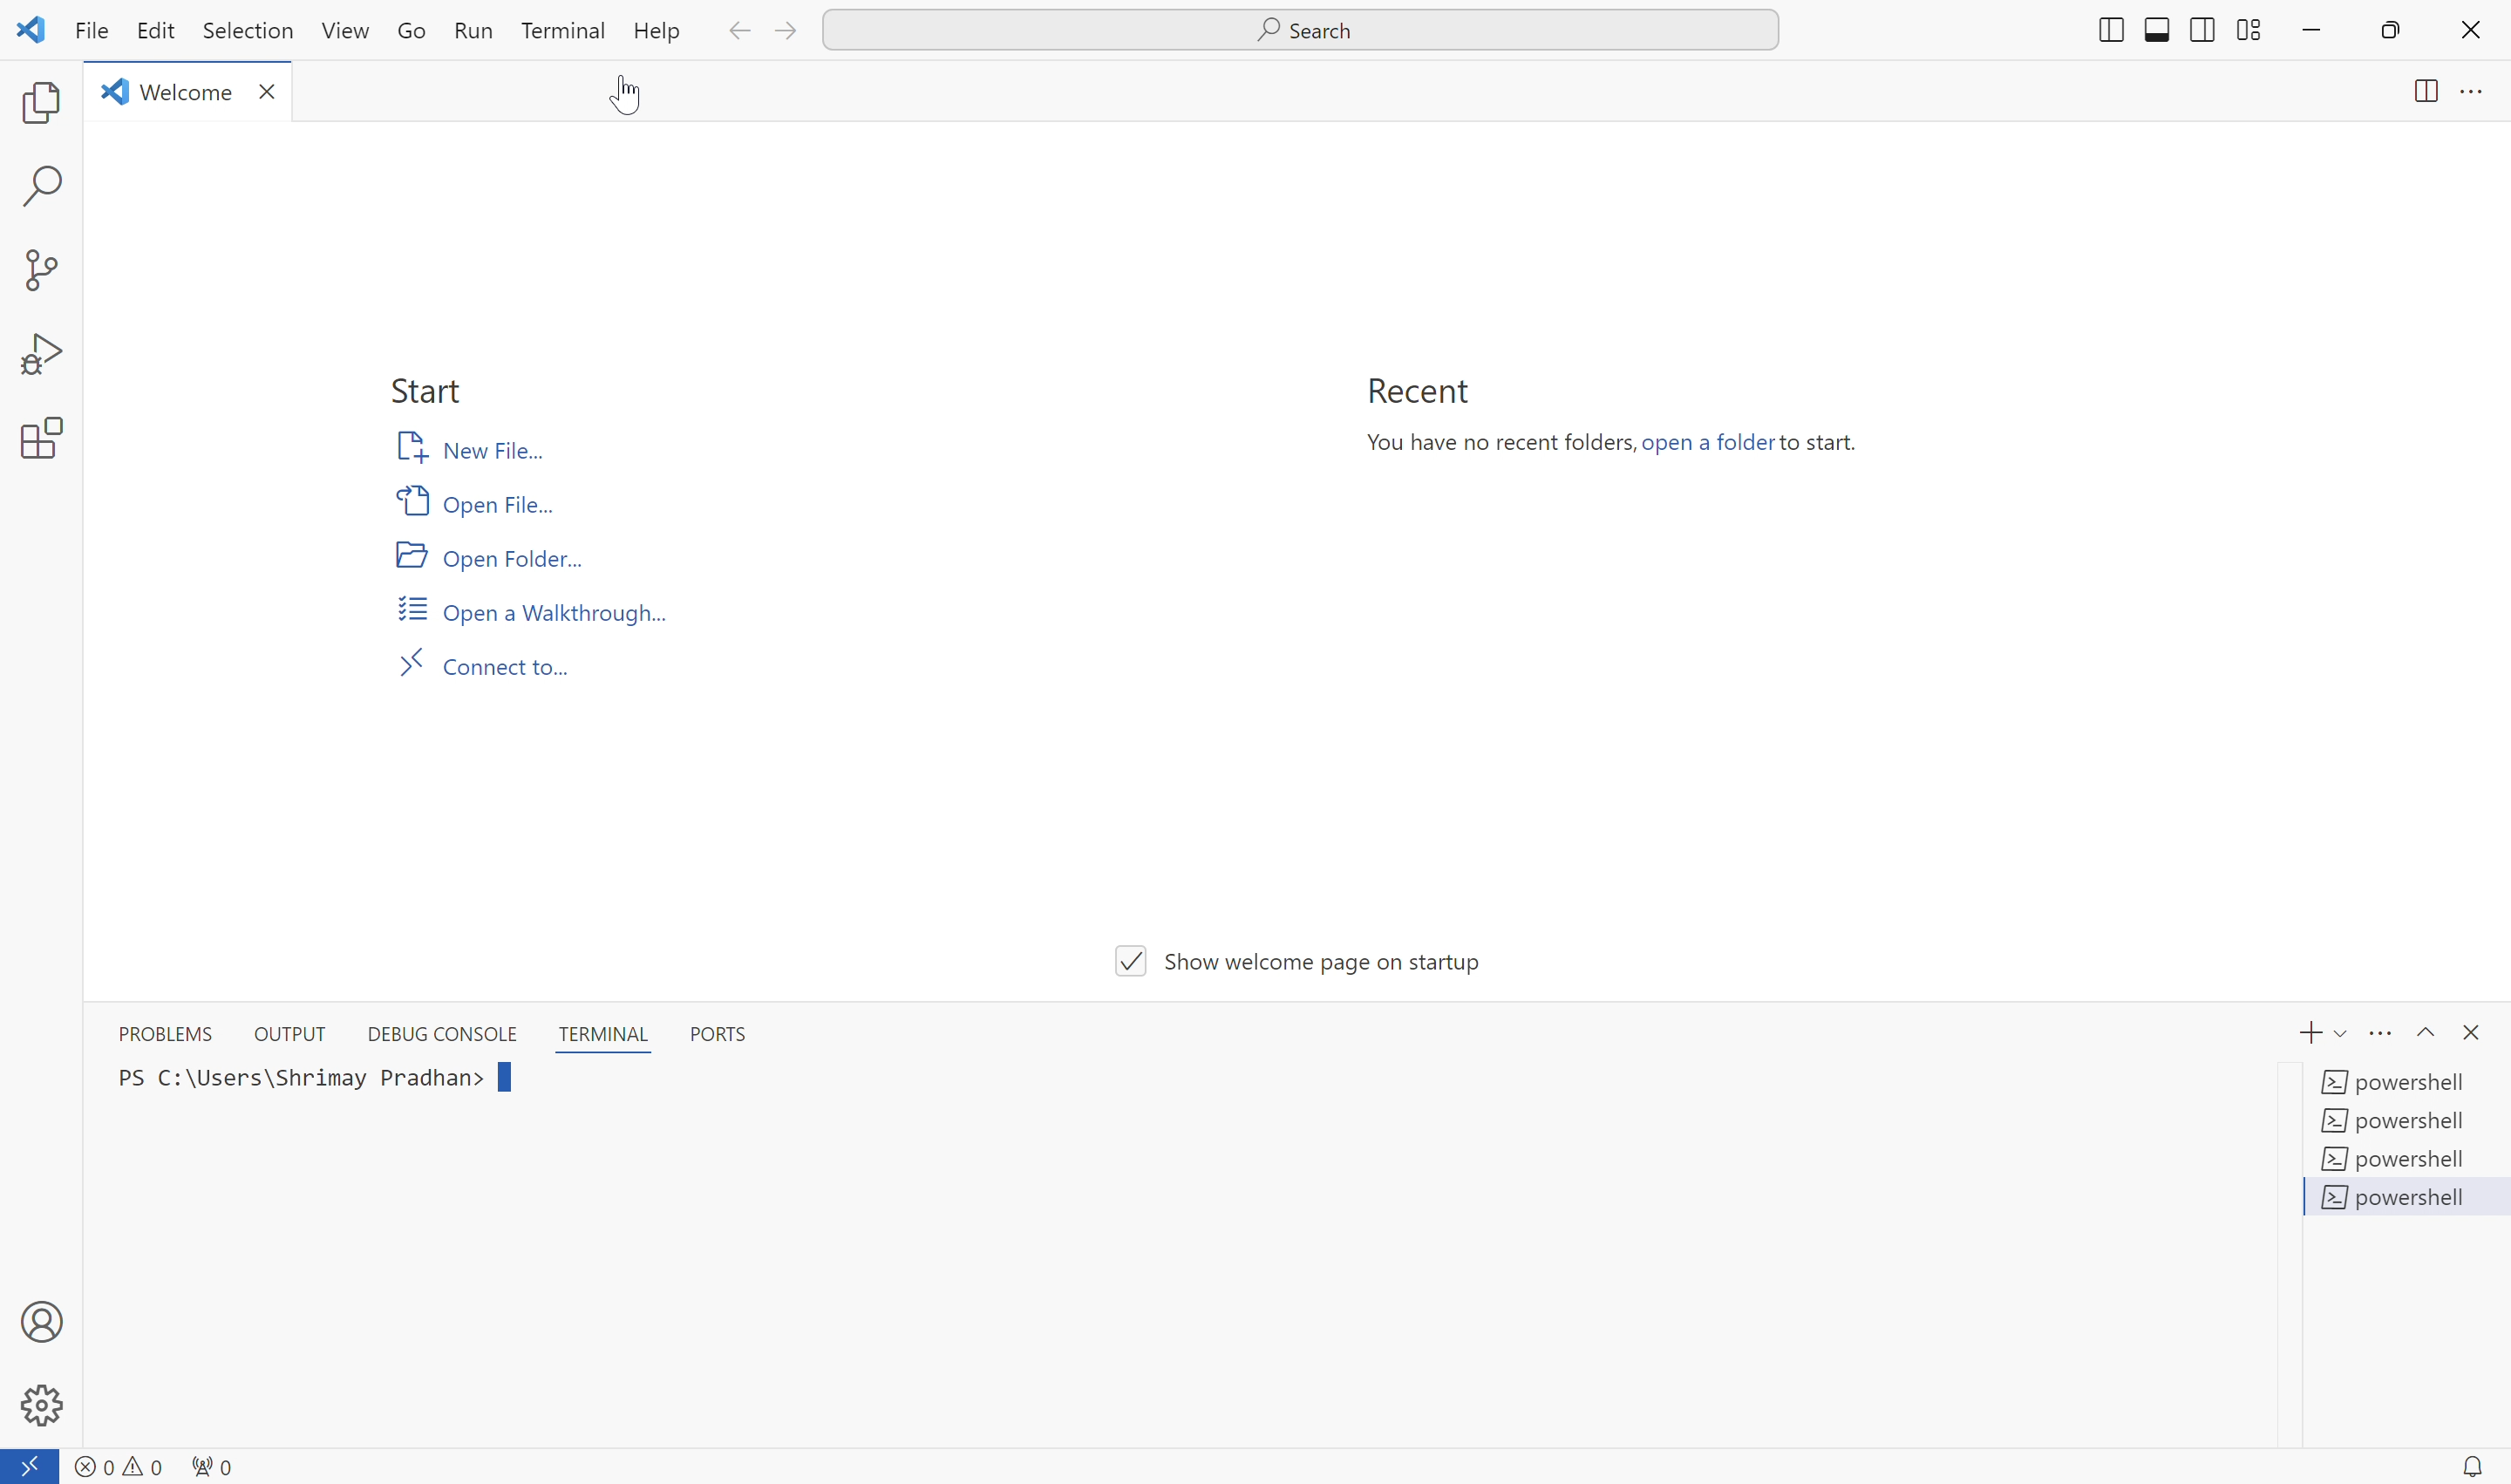  Describe the element at coordinates (41, 103) in the screenshot. I see `explorer` at that location.